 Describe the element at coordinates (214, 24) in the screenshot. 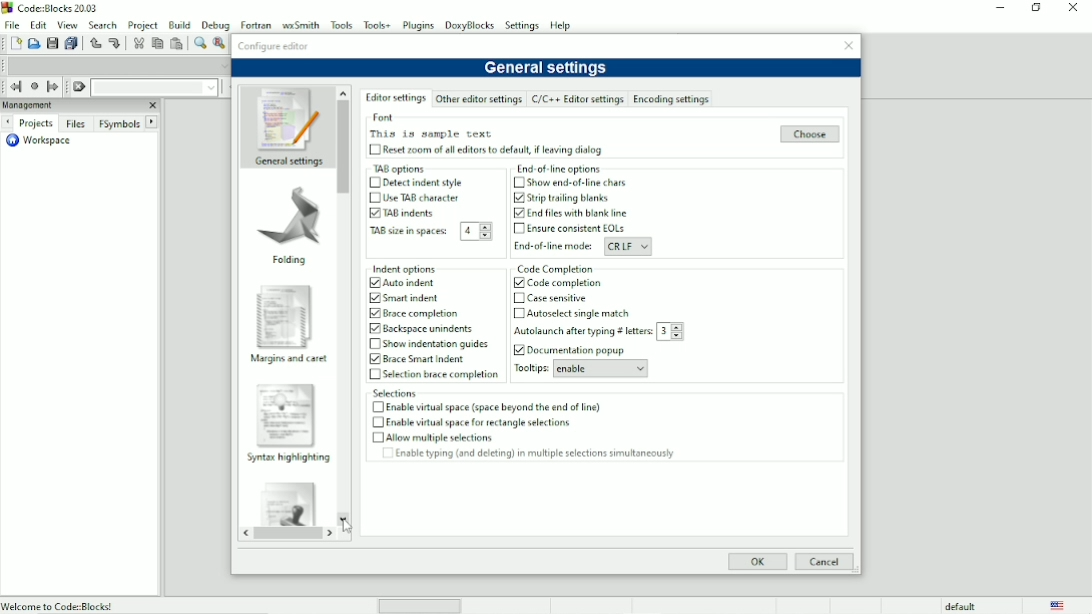

I see `Debug` at that location.